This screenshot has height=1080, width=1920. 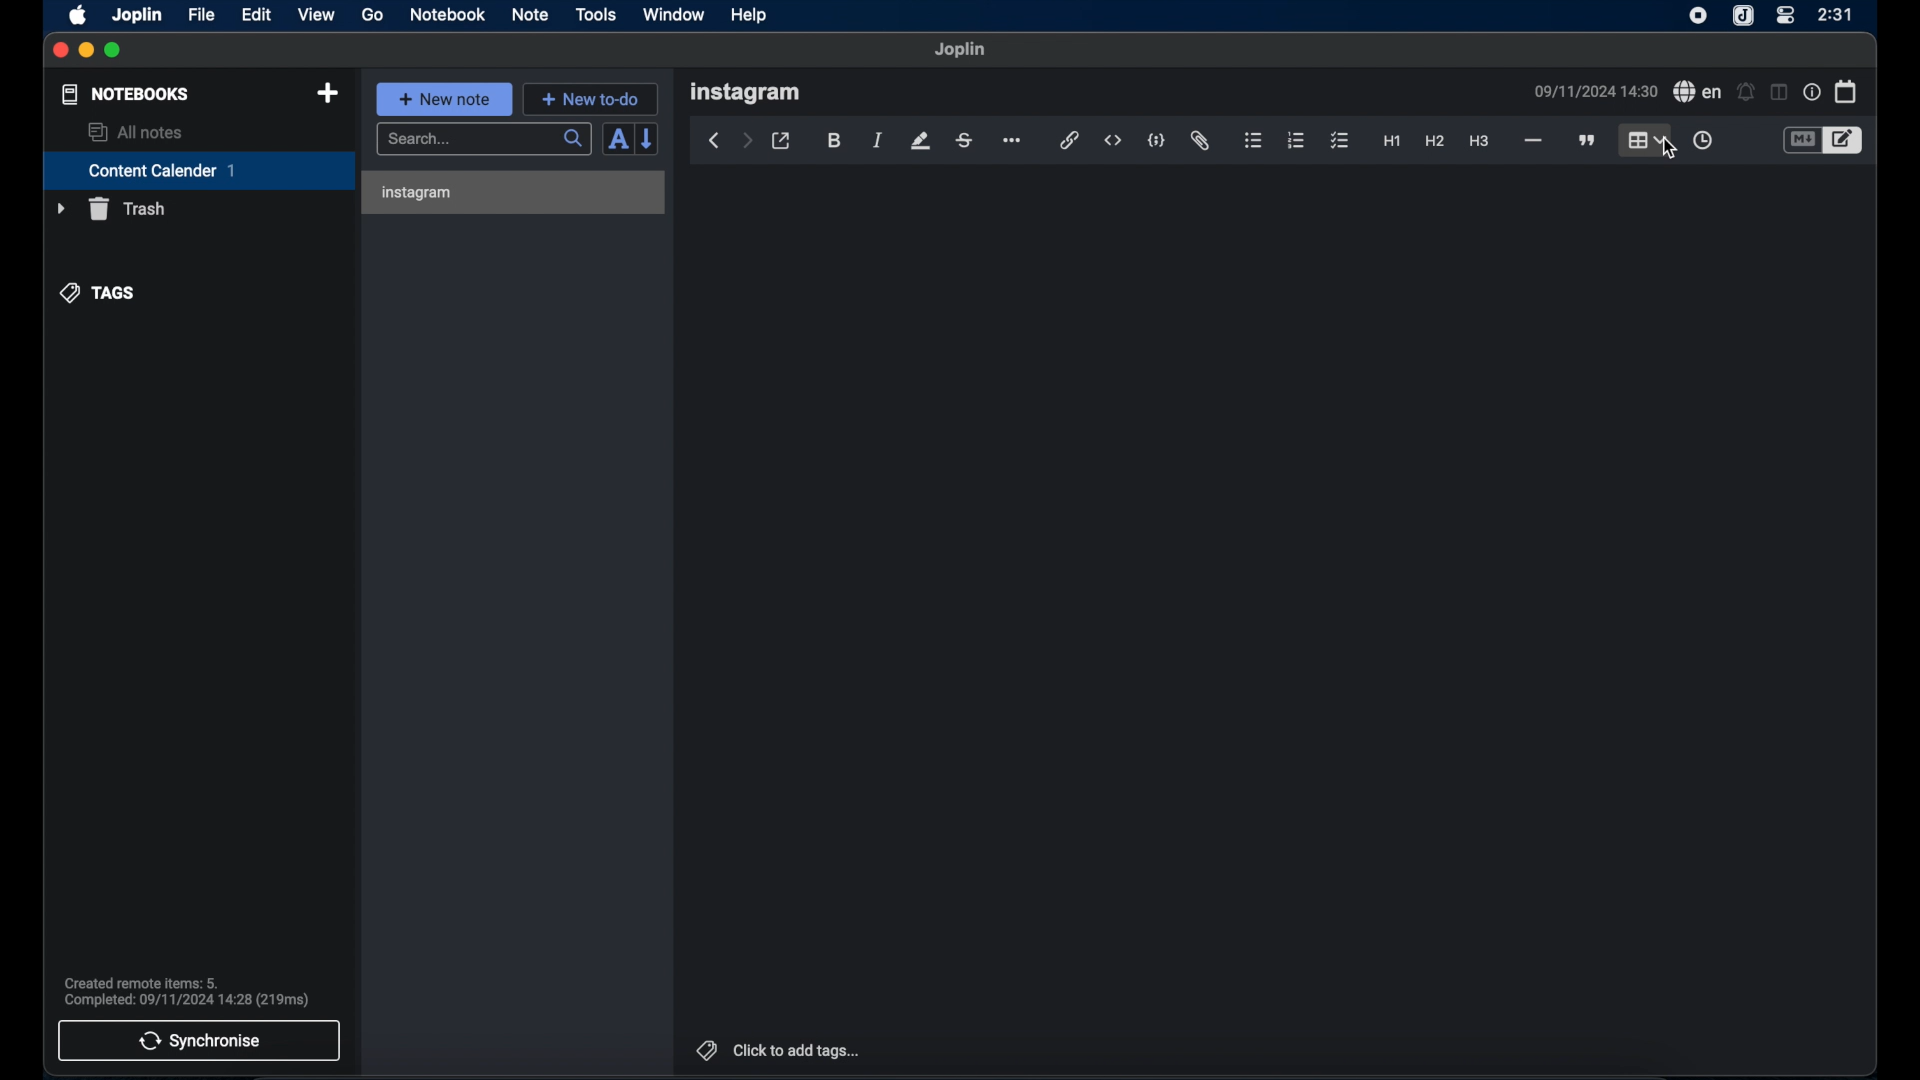 I want to click on hyperlink, so click(x=1068, y=139).